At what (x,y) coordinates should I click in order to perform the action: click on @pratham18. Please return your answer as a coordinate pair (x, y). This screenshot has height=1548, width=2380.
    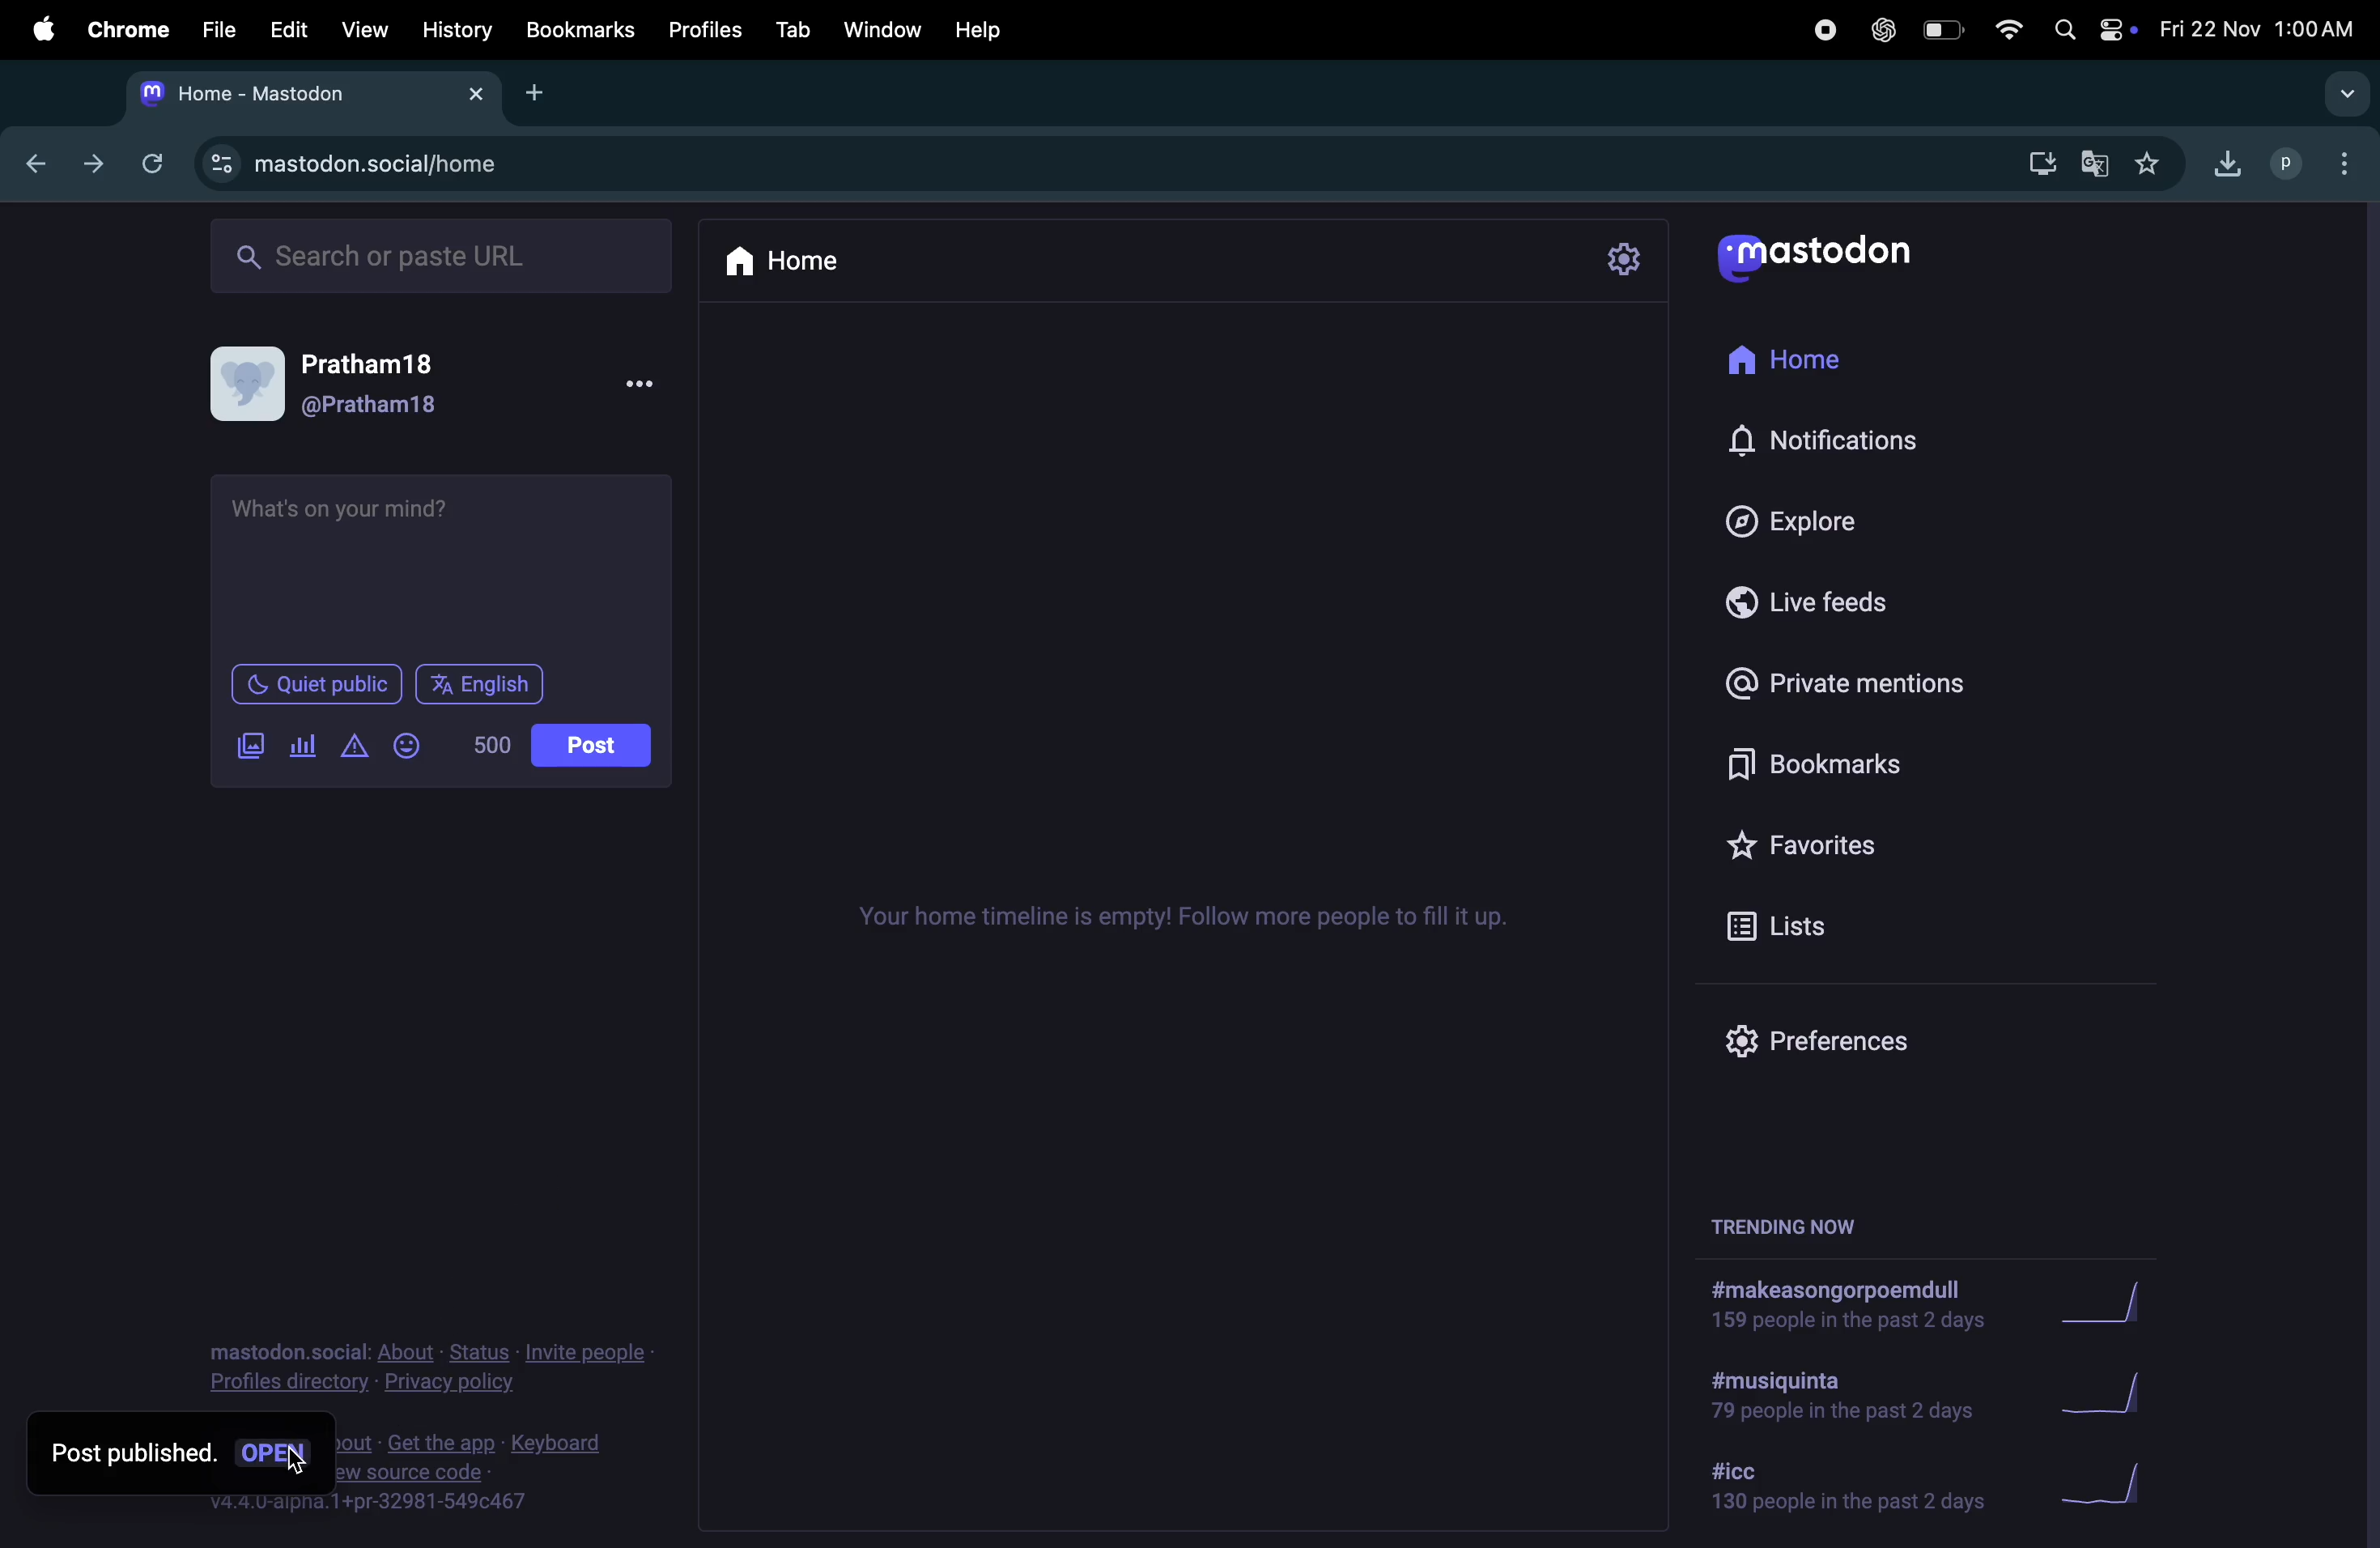
    Looking at the image, I should click on (374, 408).